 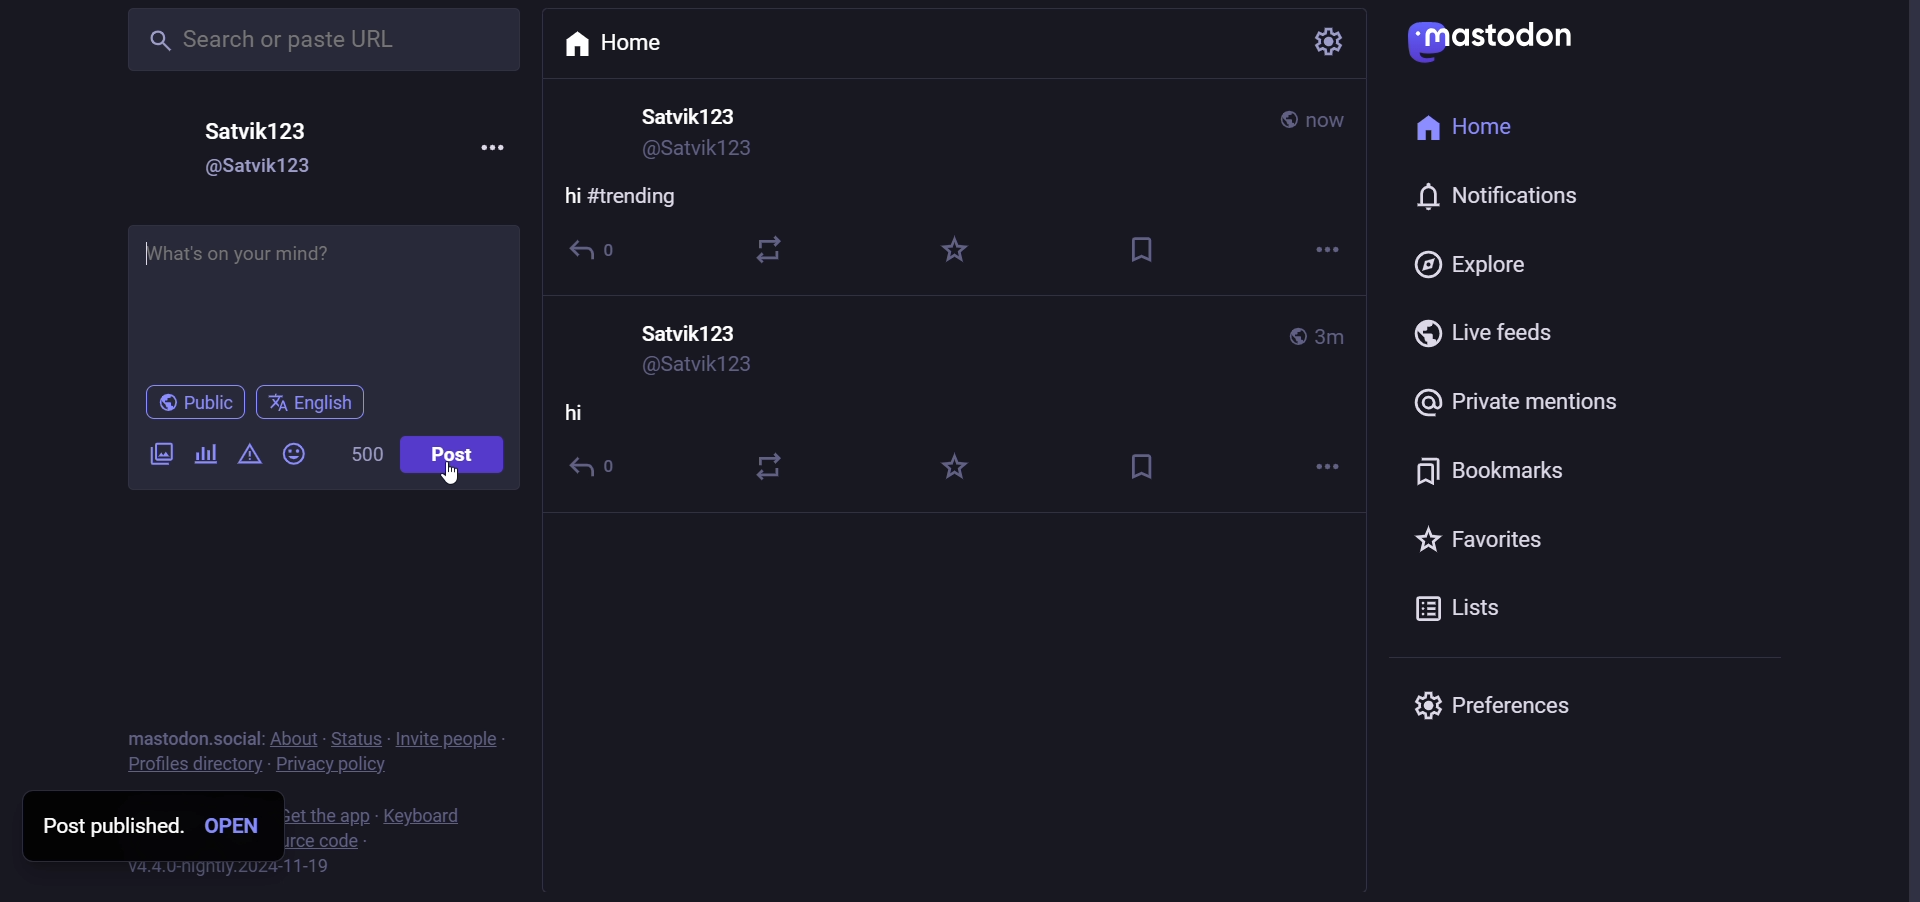 What do you see at coordinates (311, 405) in the screenshot?
I see `language` at bounding box center [311, 405].